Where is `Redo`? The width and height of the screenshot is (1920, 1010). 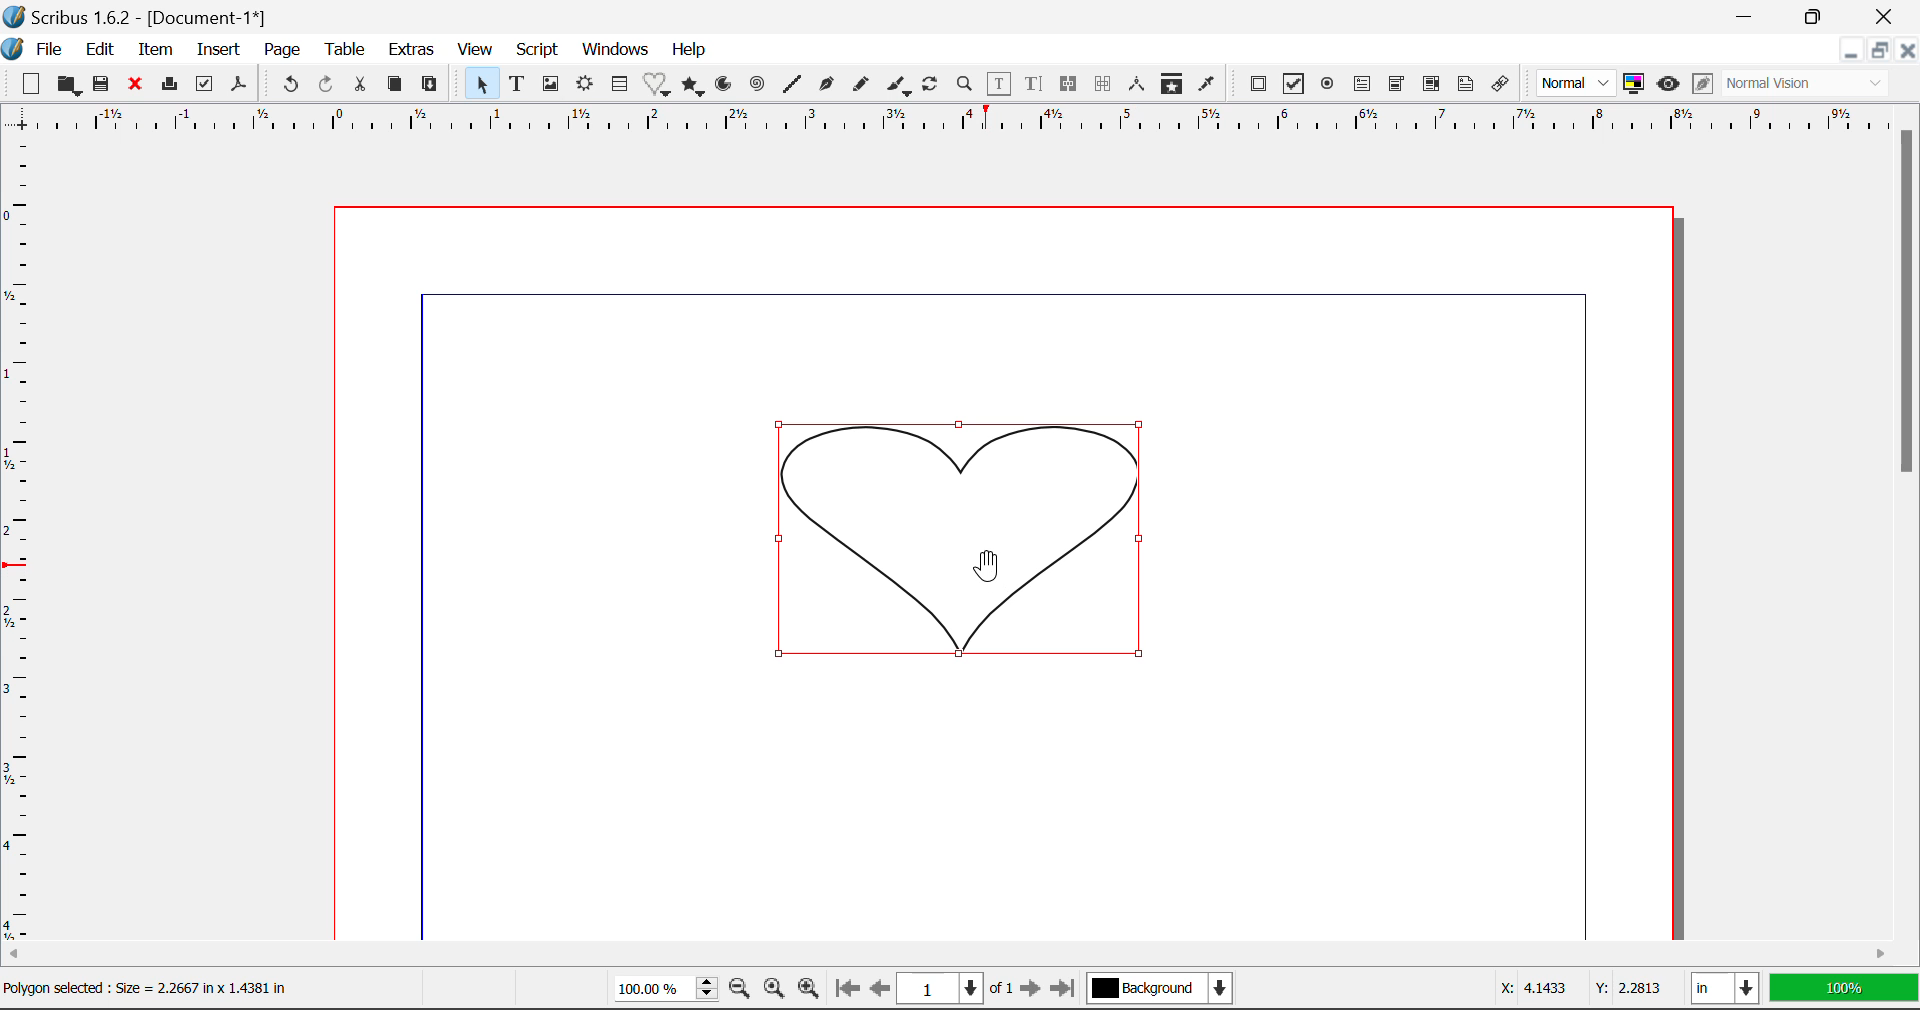 Redo is located at coordinates (325, 83).